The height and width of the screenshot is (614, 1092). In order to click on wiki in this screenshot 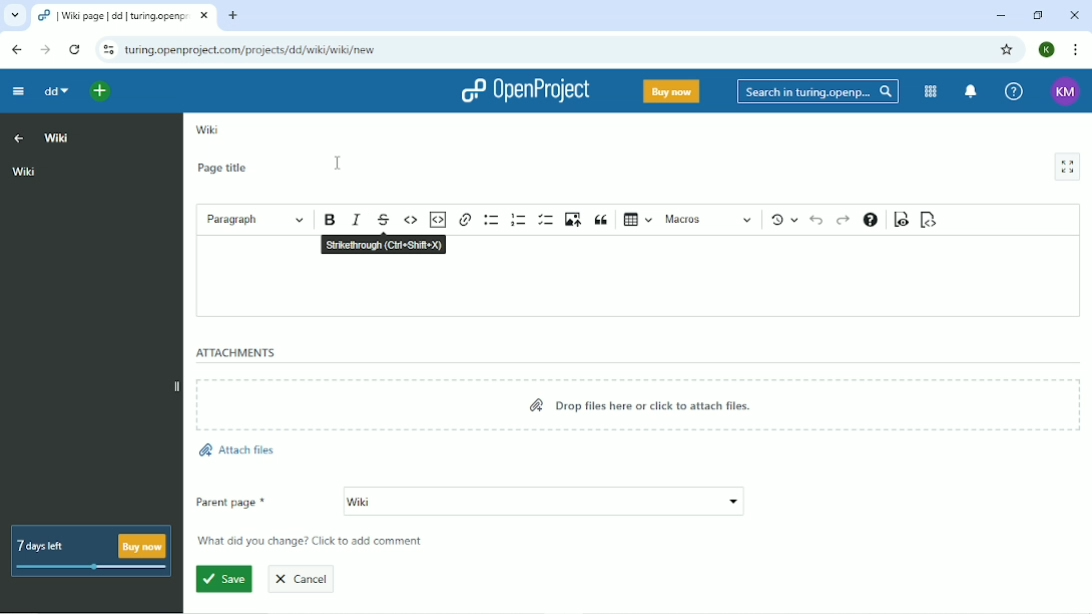, I will do `click(528, 500)`.